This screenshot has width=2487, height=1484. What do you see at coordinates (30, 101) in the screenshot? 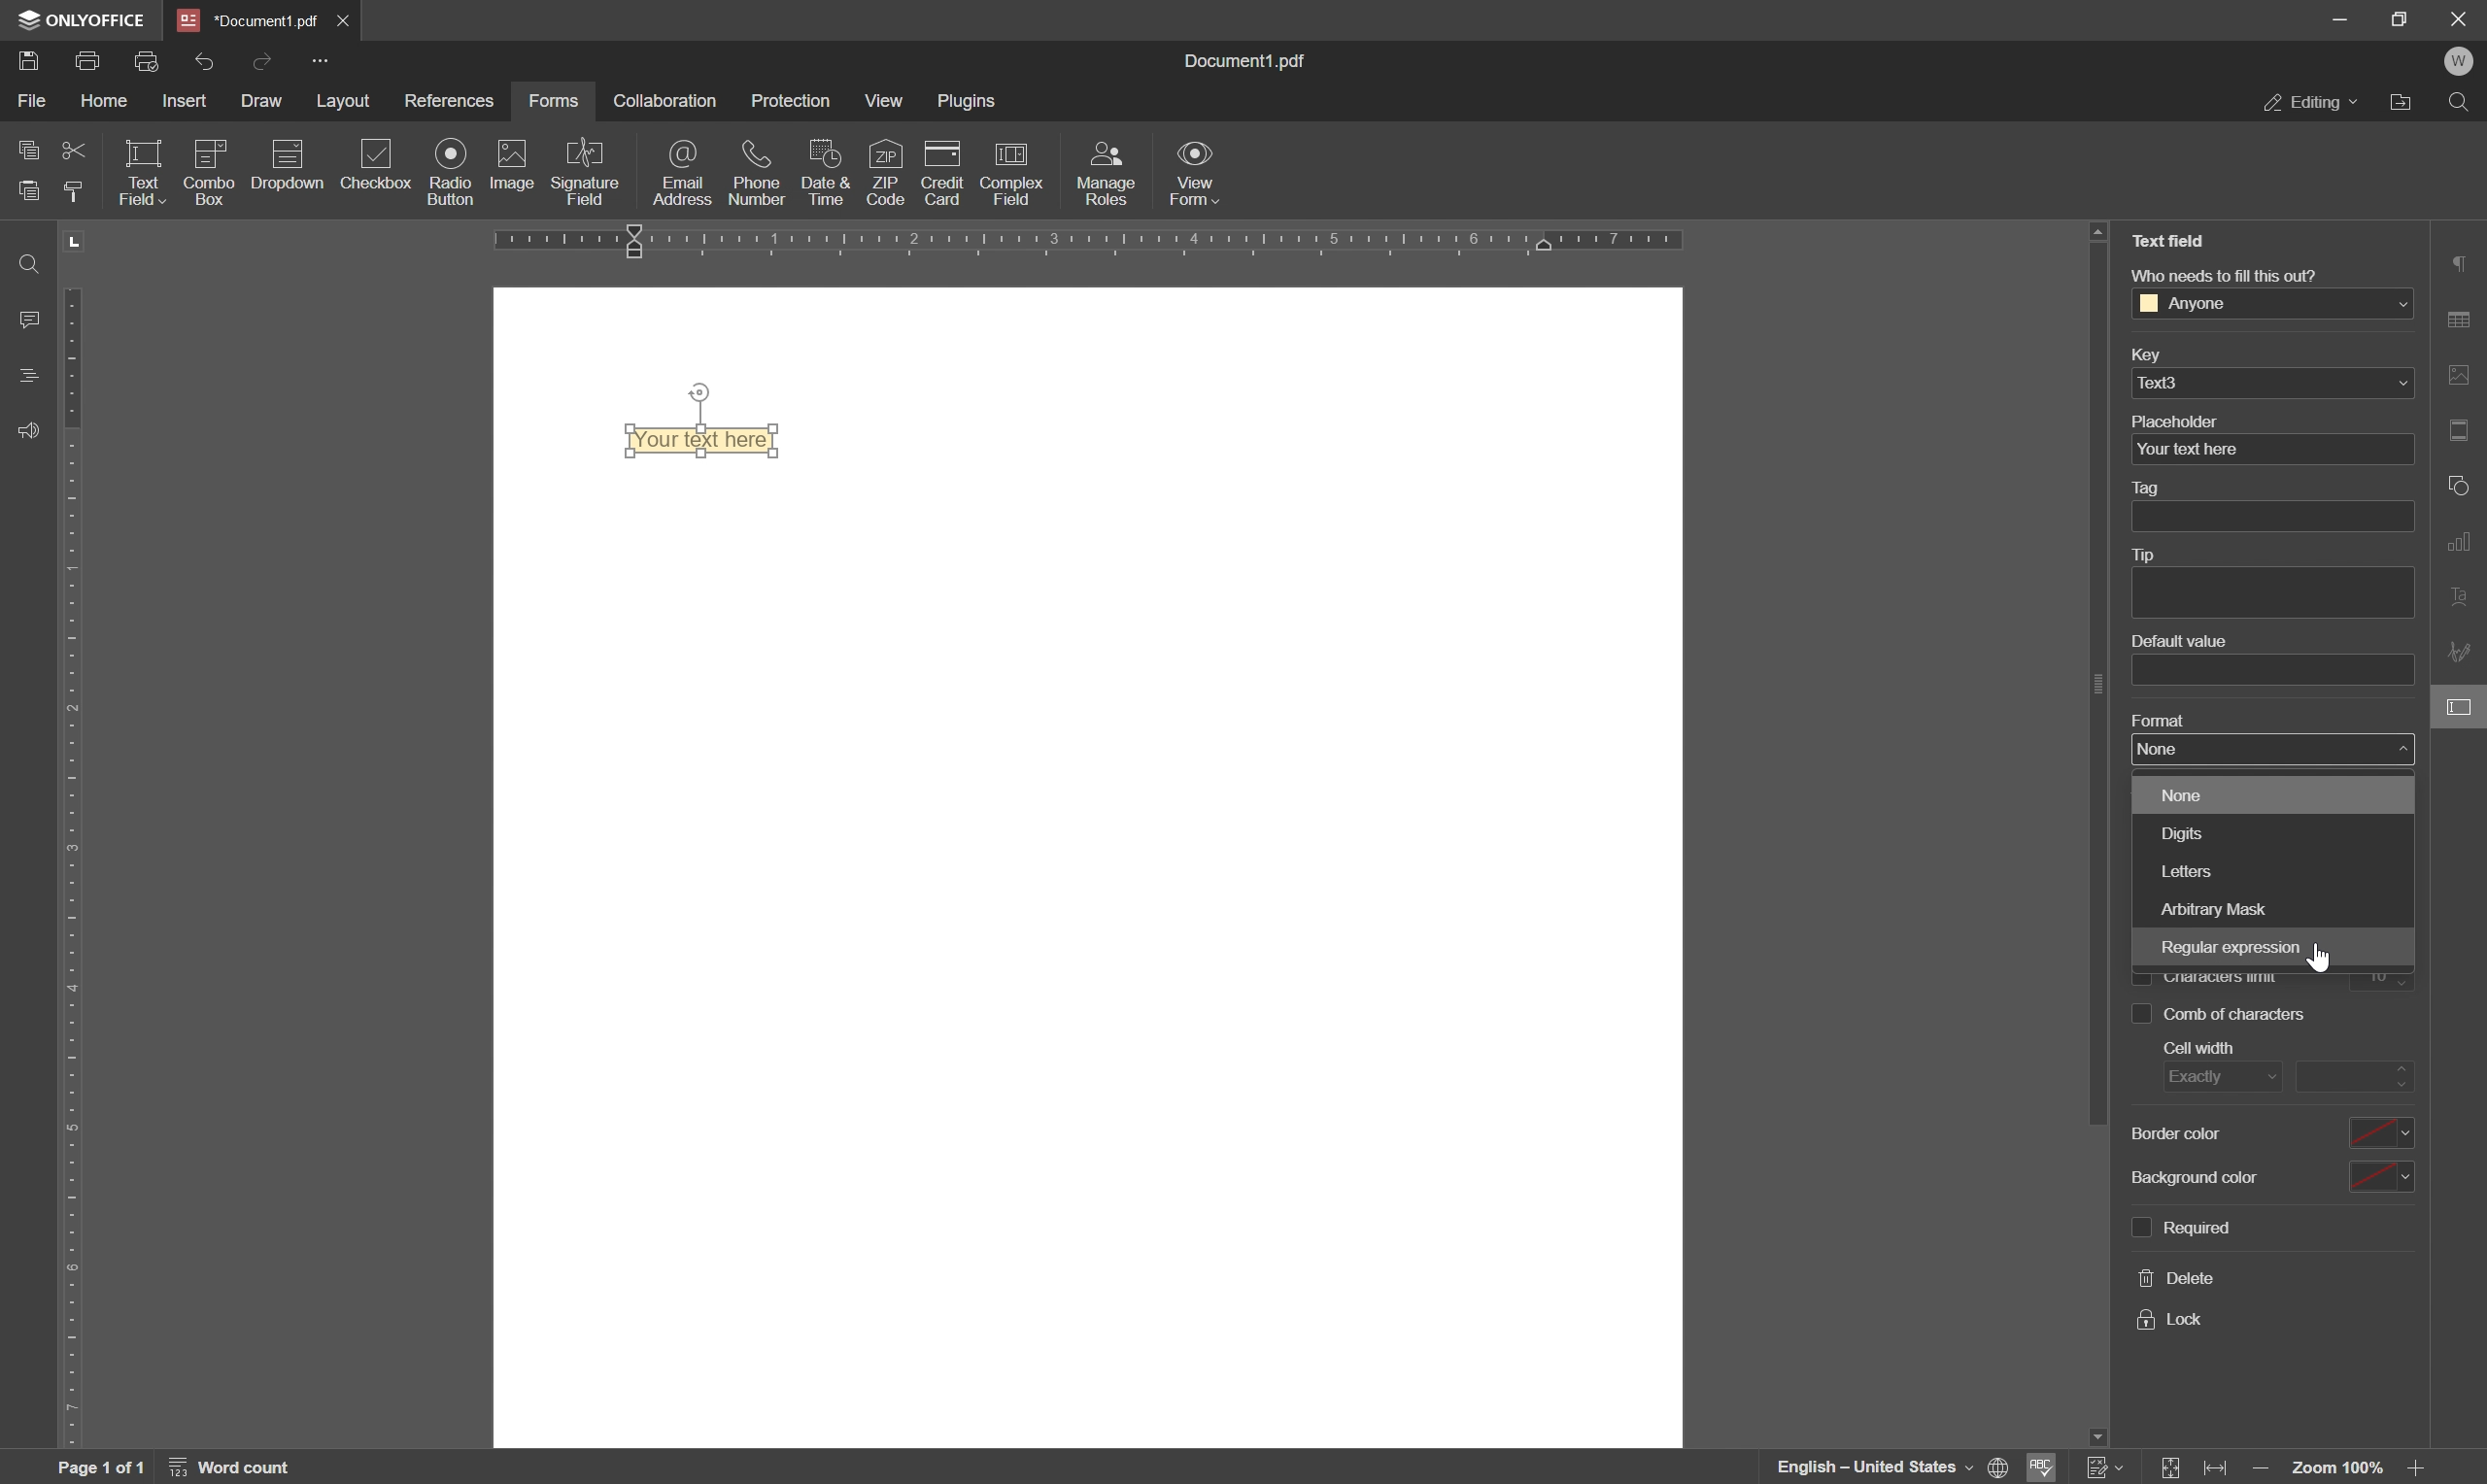
I see `file` at bounding box center [30, 101].